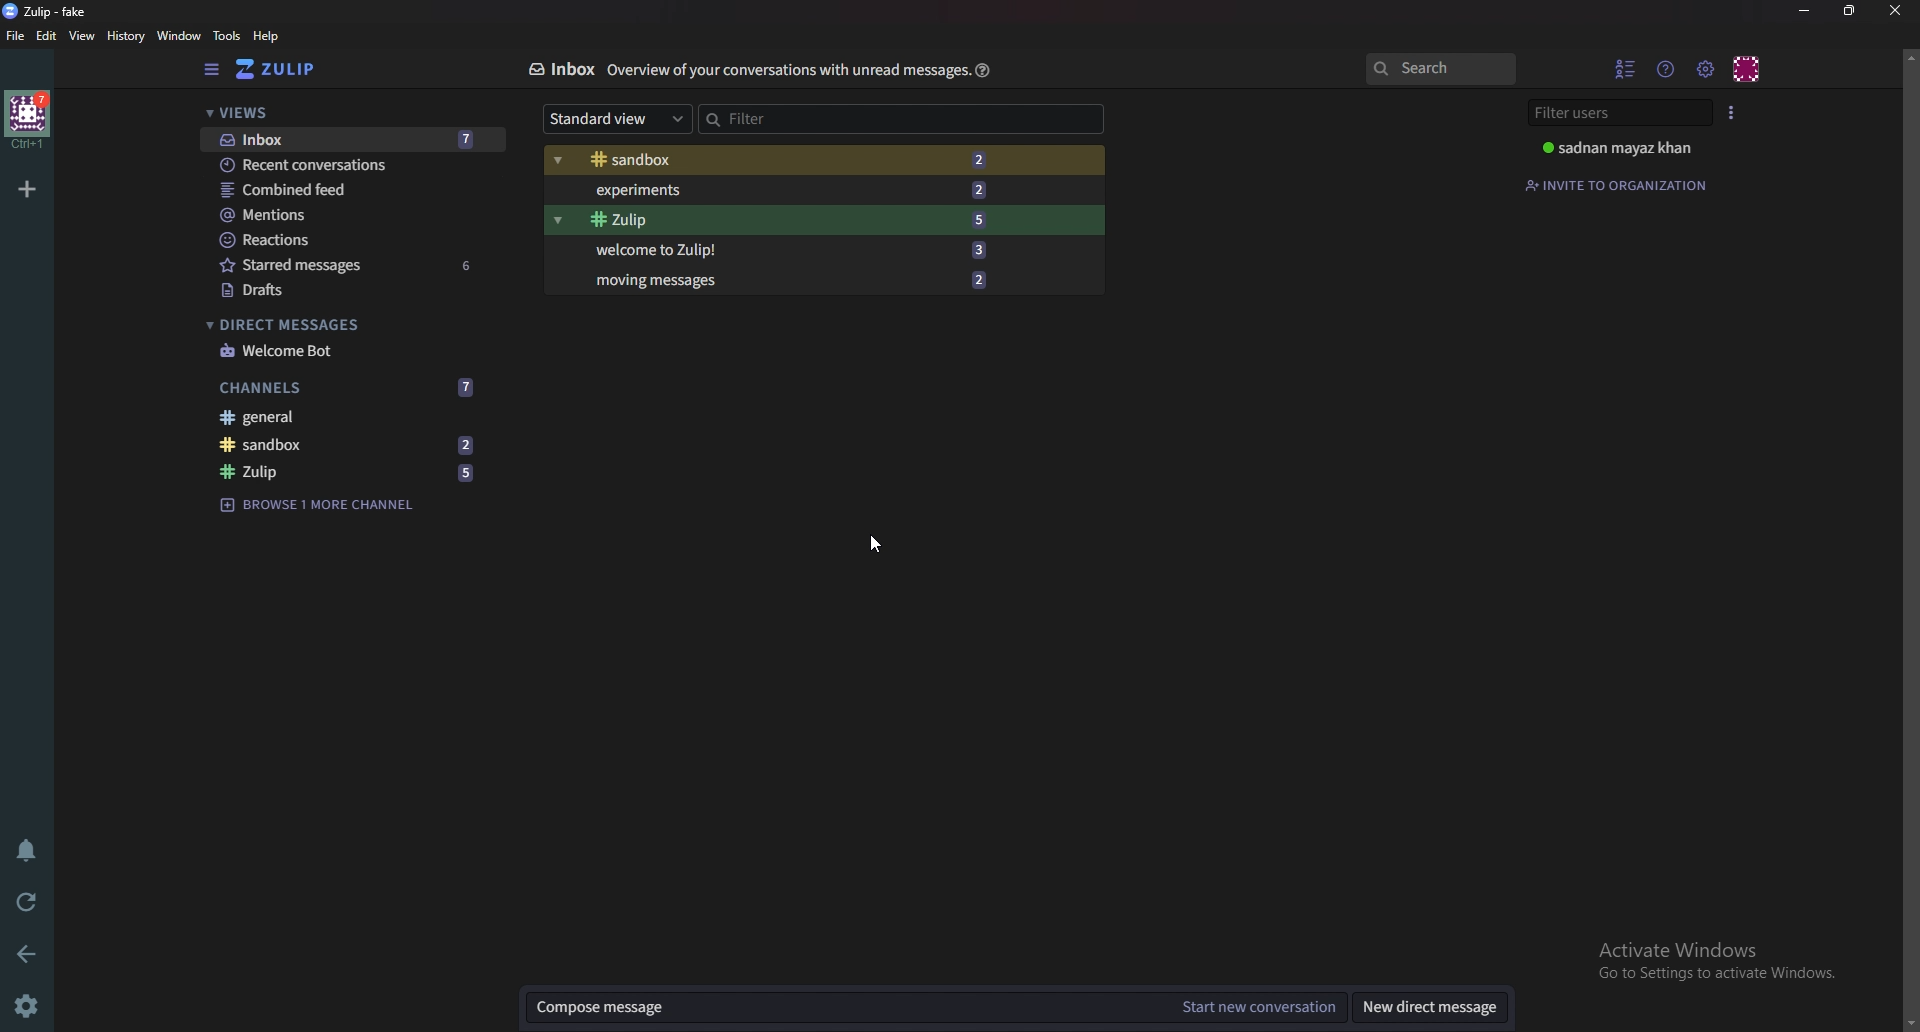 The width and height of the screenshot is (1920, 1032). Describe the element at coordinates (31, 952) in the screenshot. I see `Back` at that location.